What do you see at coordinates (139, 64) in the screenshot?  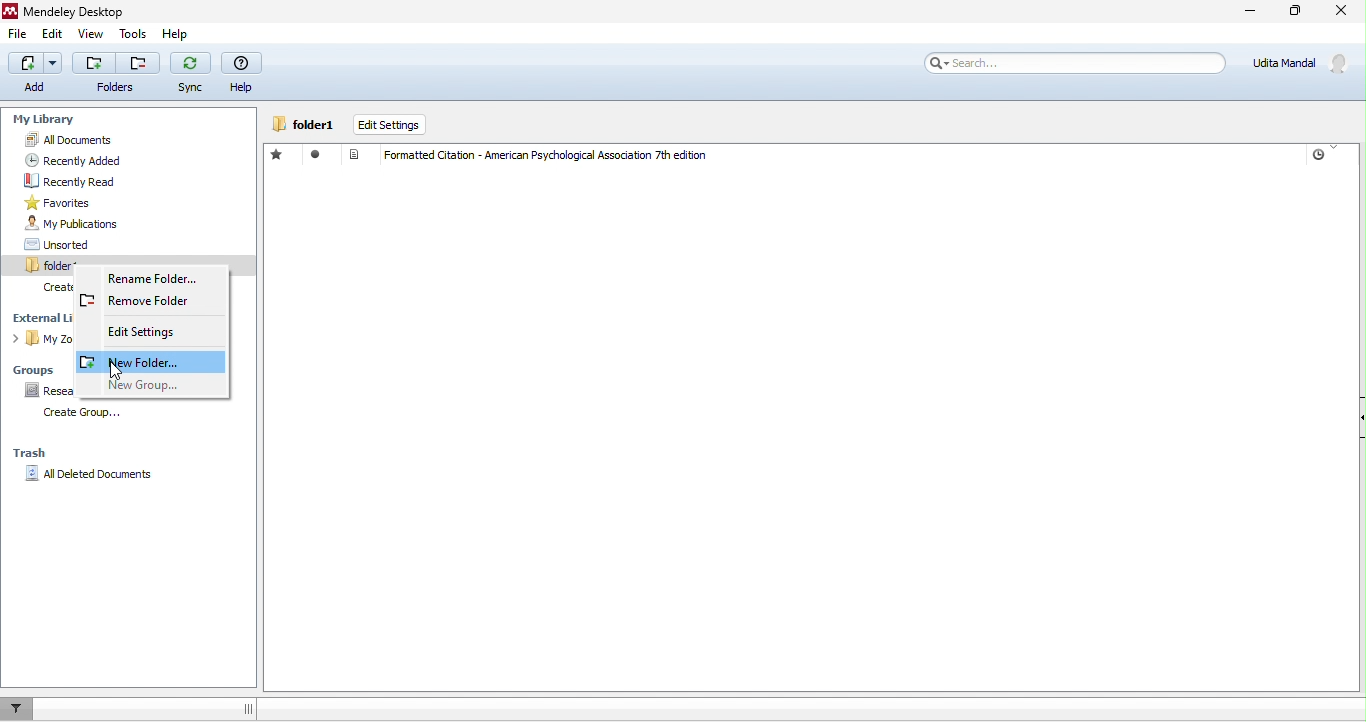 I see `Remove folder` at bounding box center [139, 64].